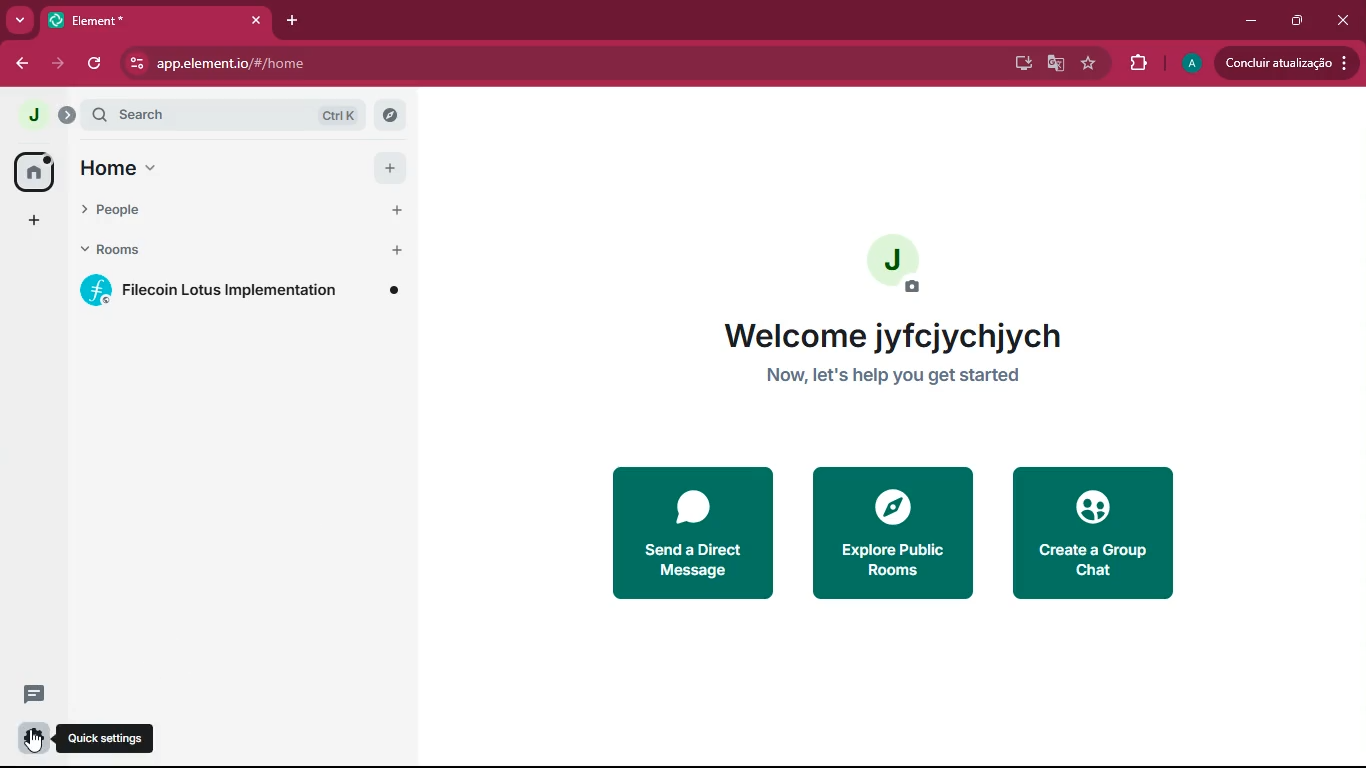 This screenshot has height=768, width=1366. What do you see at coordinates (908, 382) in the screenshot?
I see `Now, let's help you get started` at bounding box center [908, 382].